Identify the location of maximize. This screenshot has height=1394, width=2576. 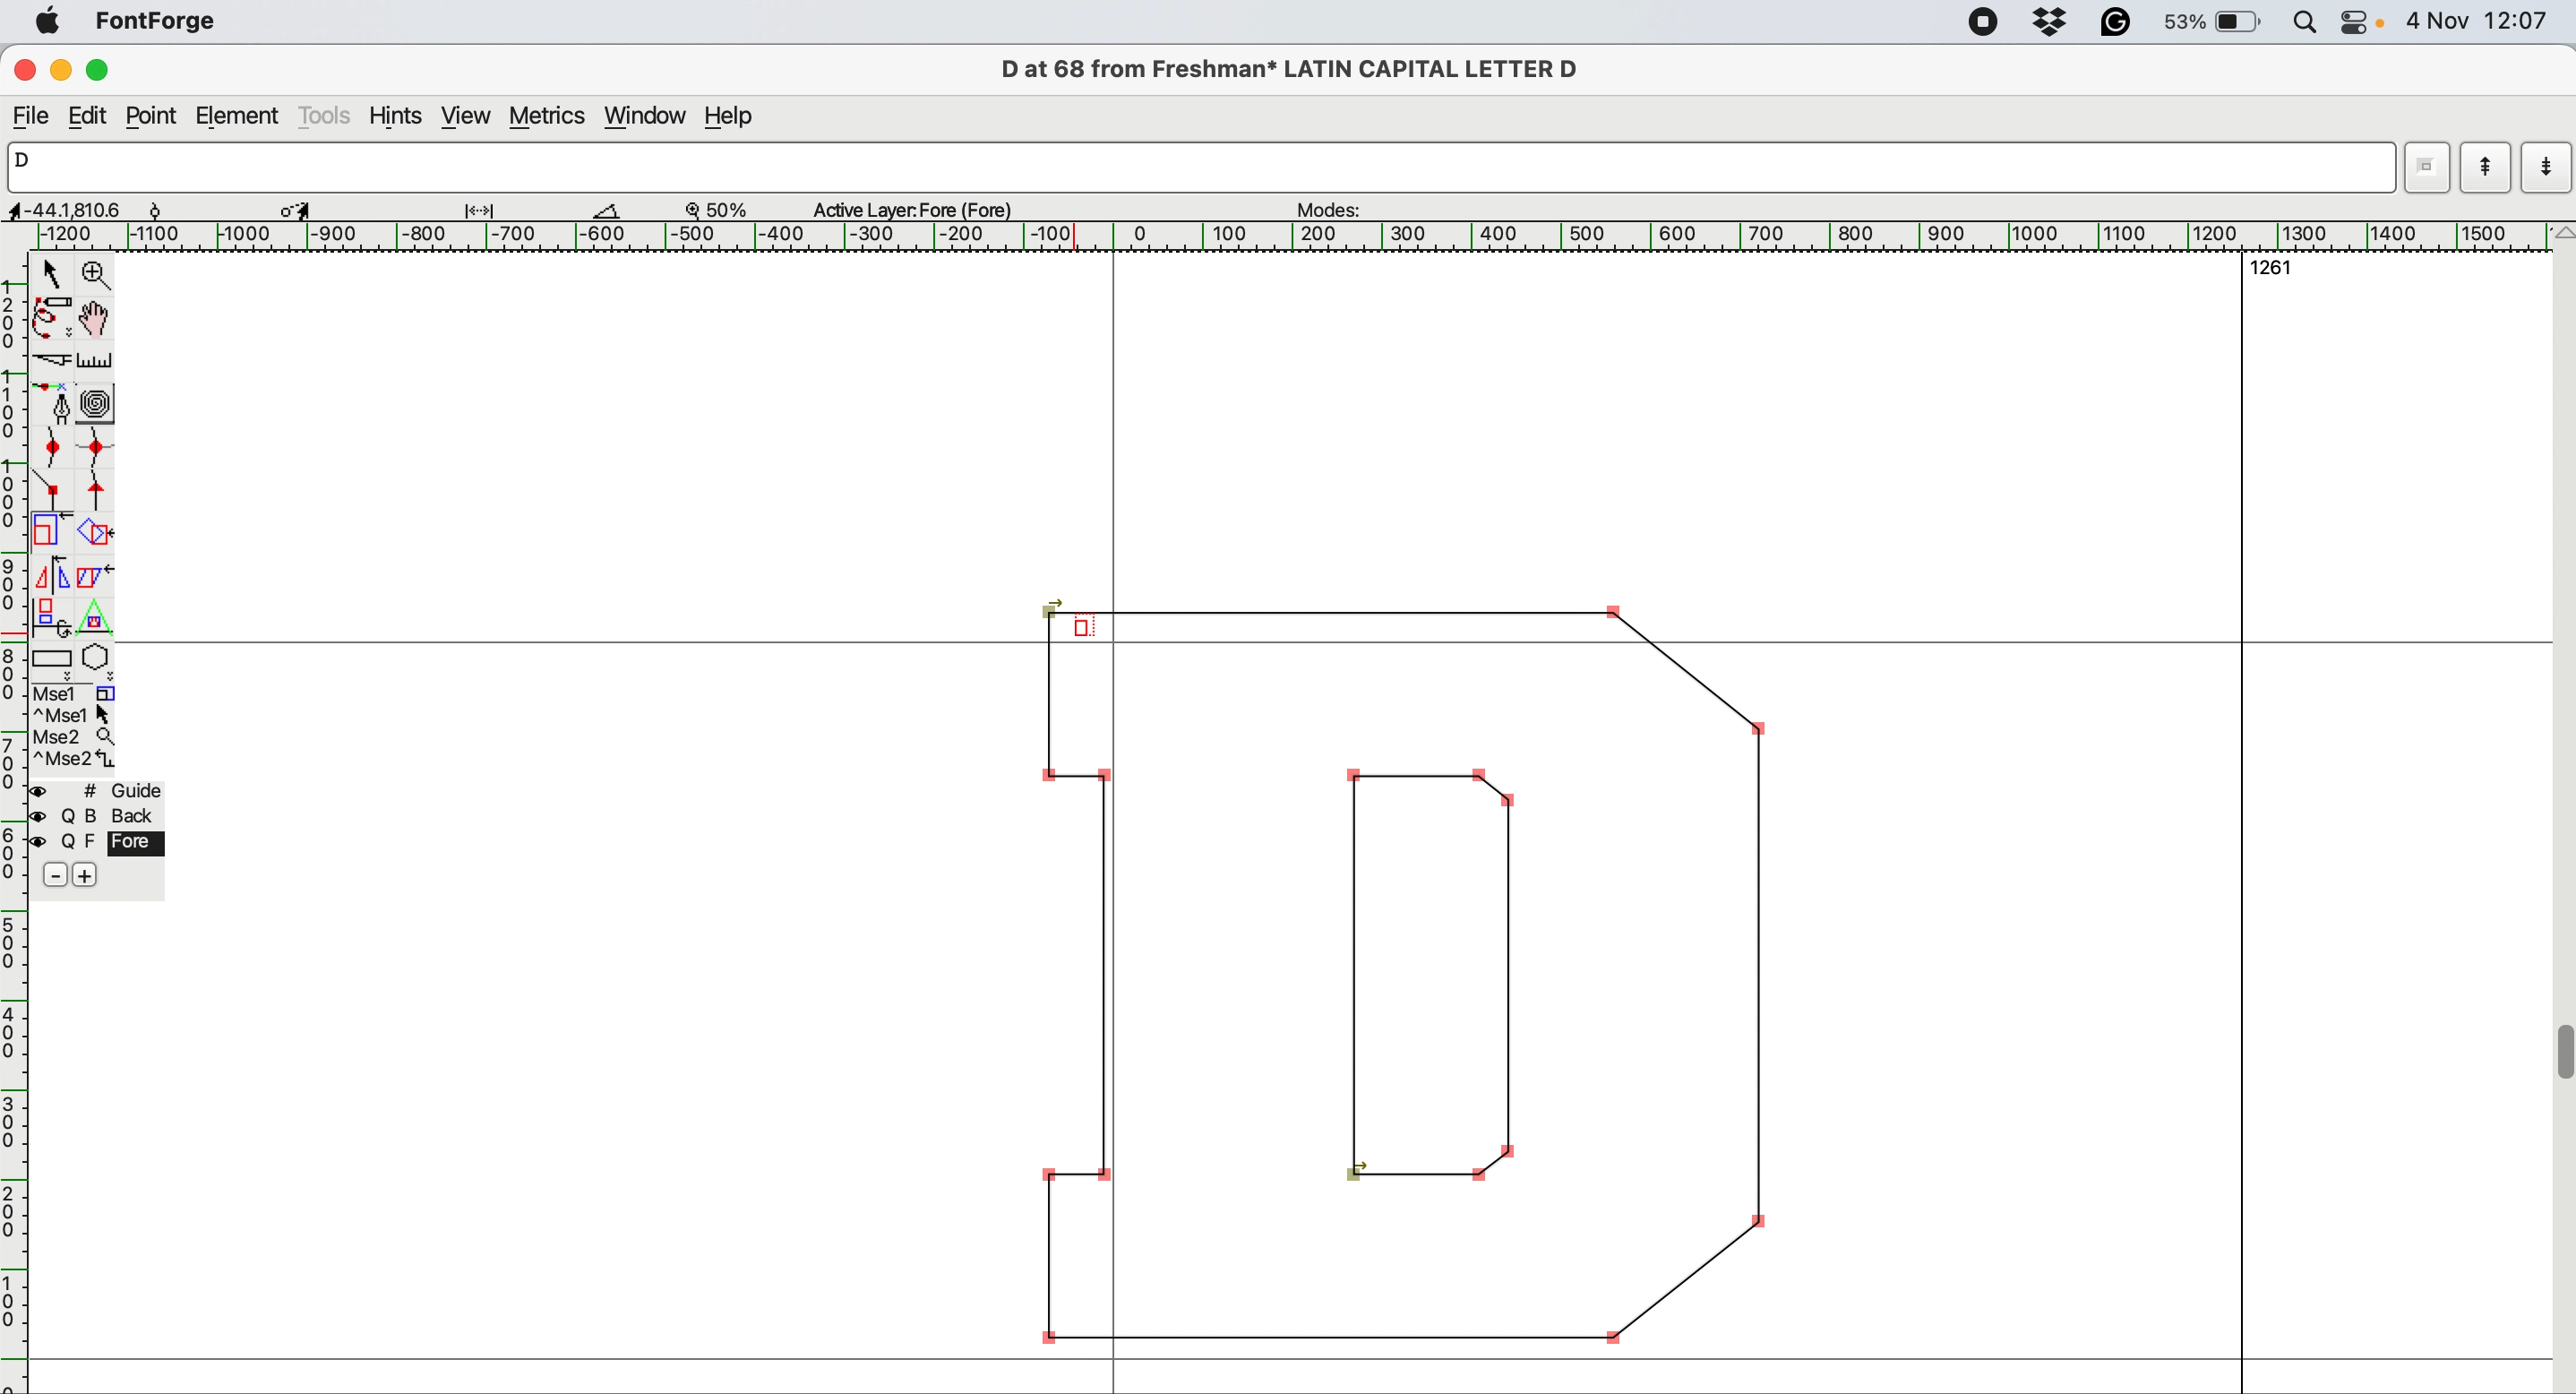
(104, 70).